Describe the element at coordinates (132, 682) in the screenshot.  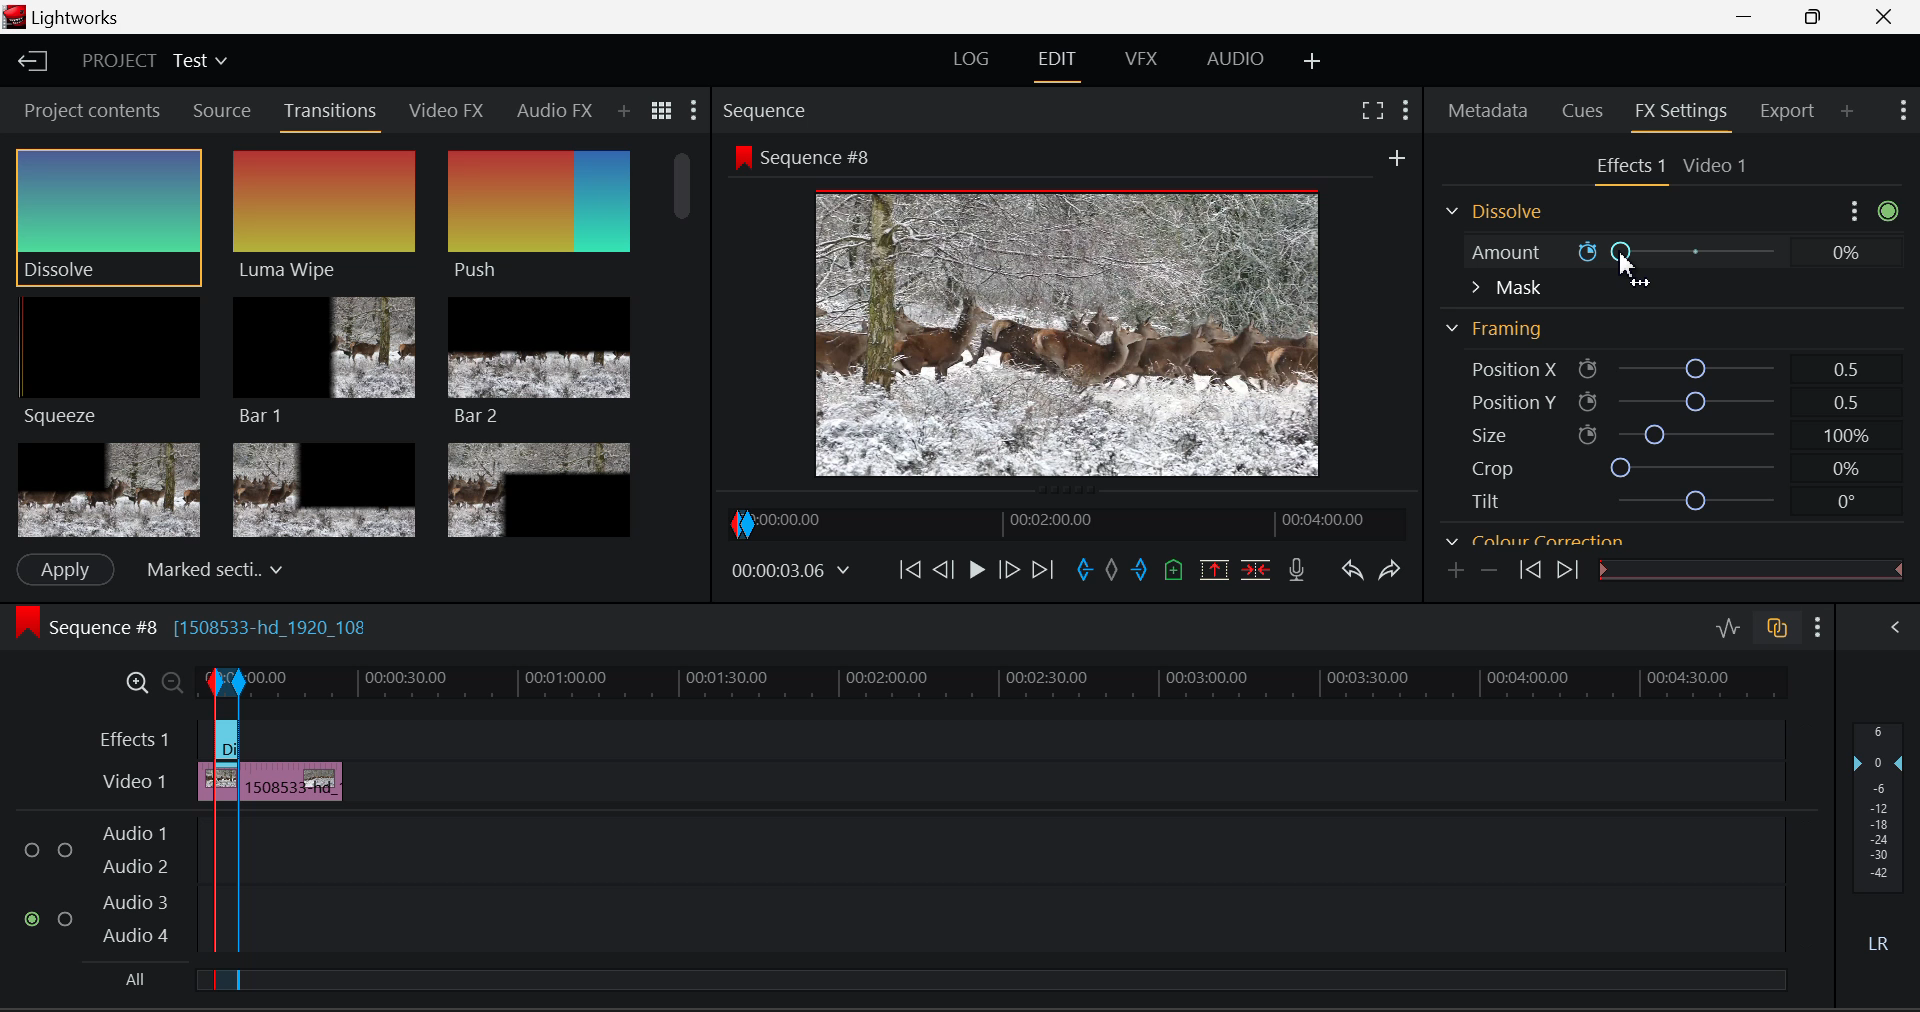
I see `Timeline Zoom In` at that location.